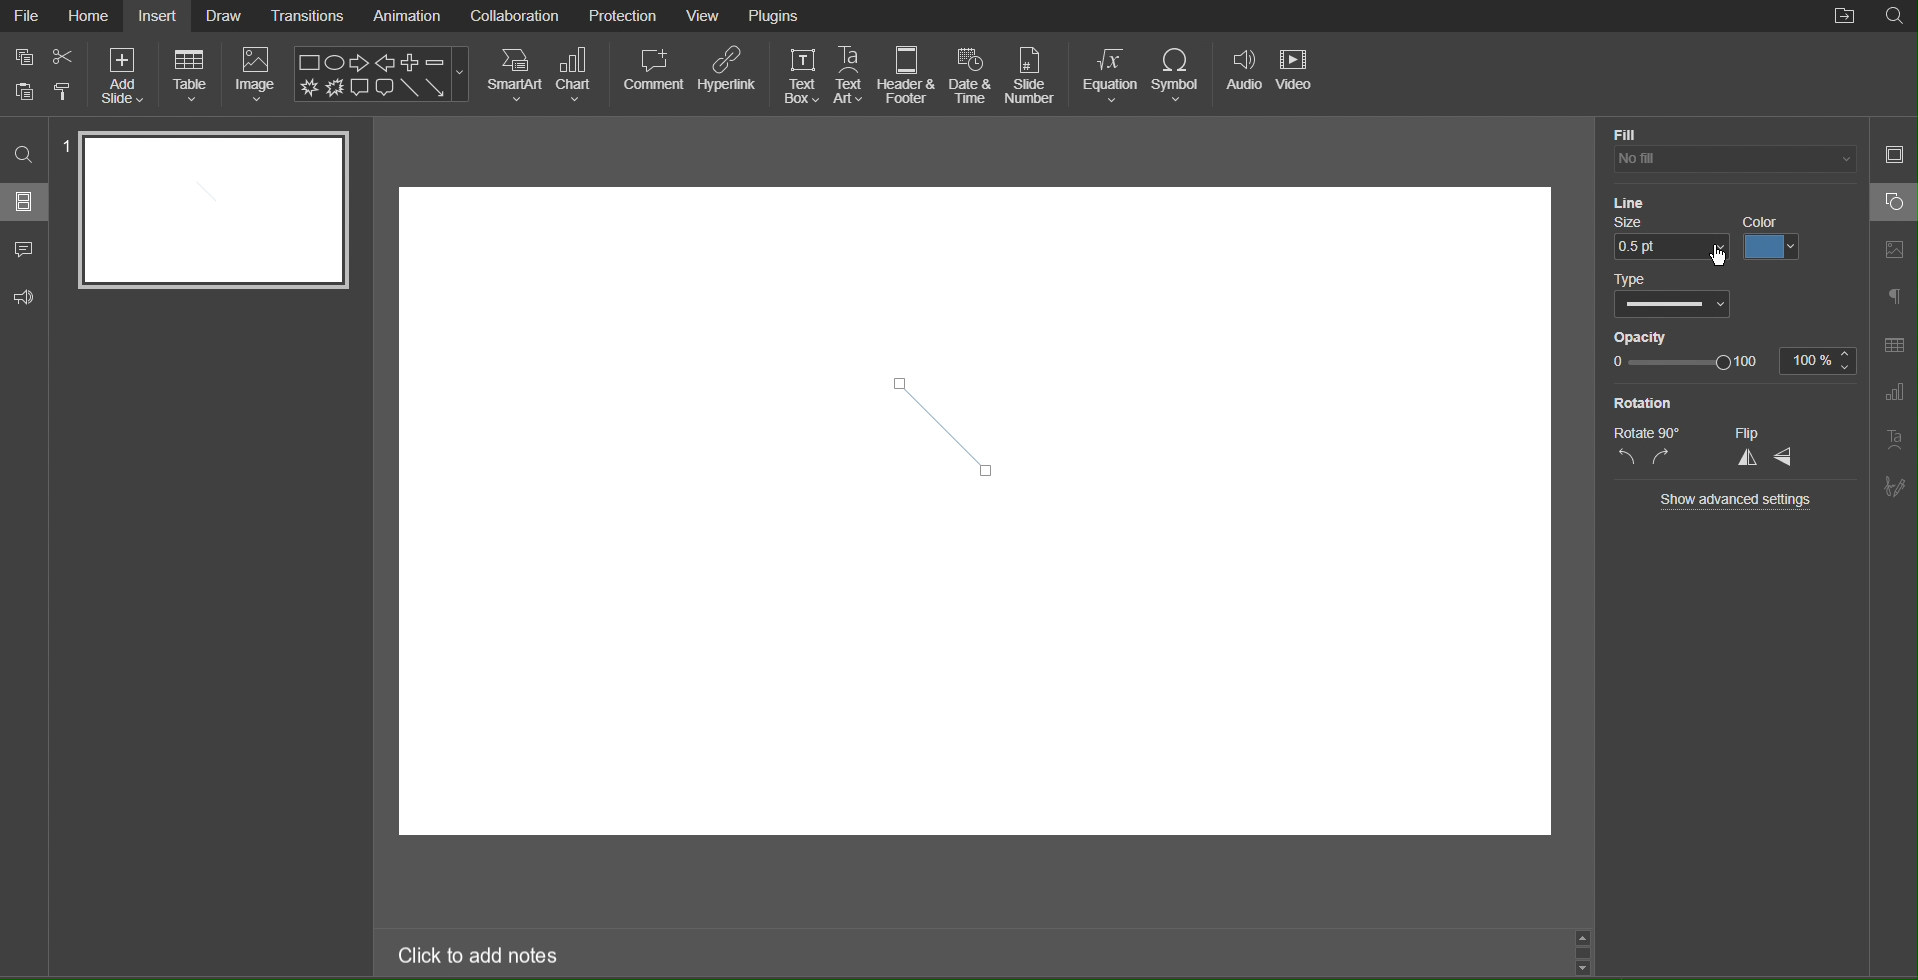 The width and height of the screenshot is (1918, 980). I want to click on Animation, so click(407, 17).